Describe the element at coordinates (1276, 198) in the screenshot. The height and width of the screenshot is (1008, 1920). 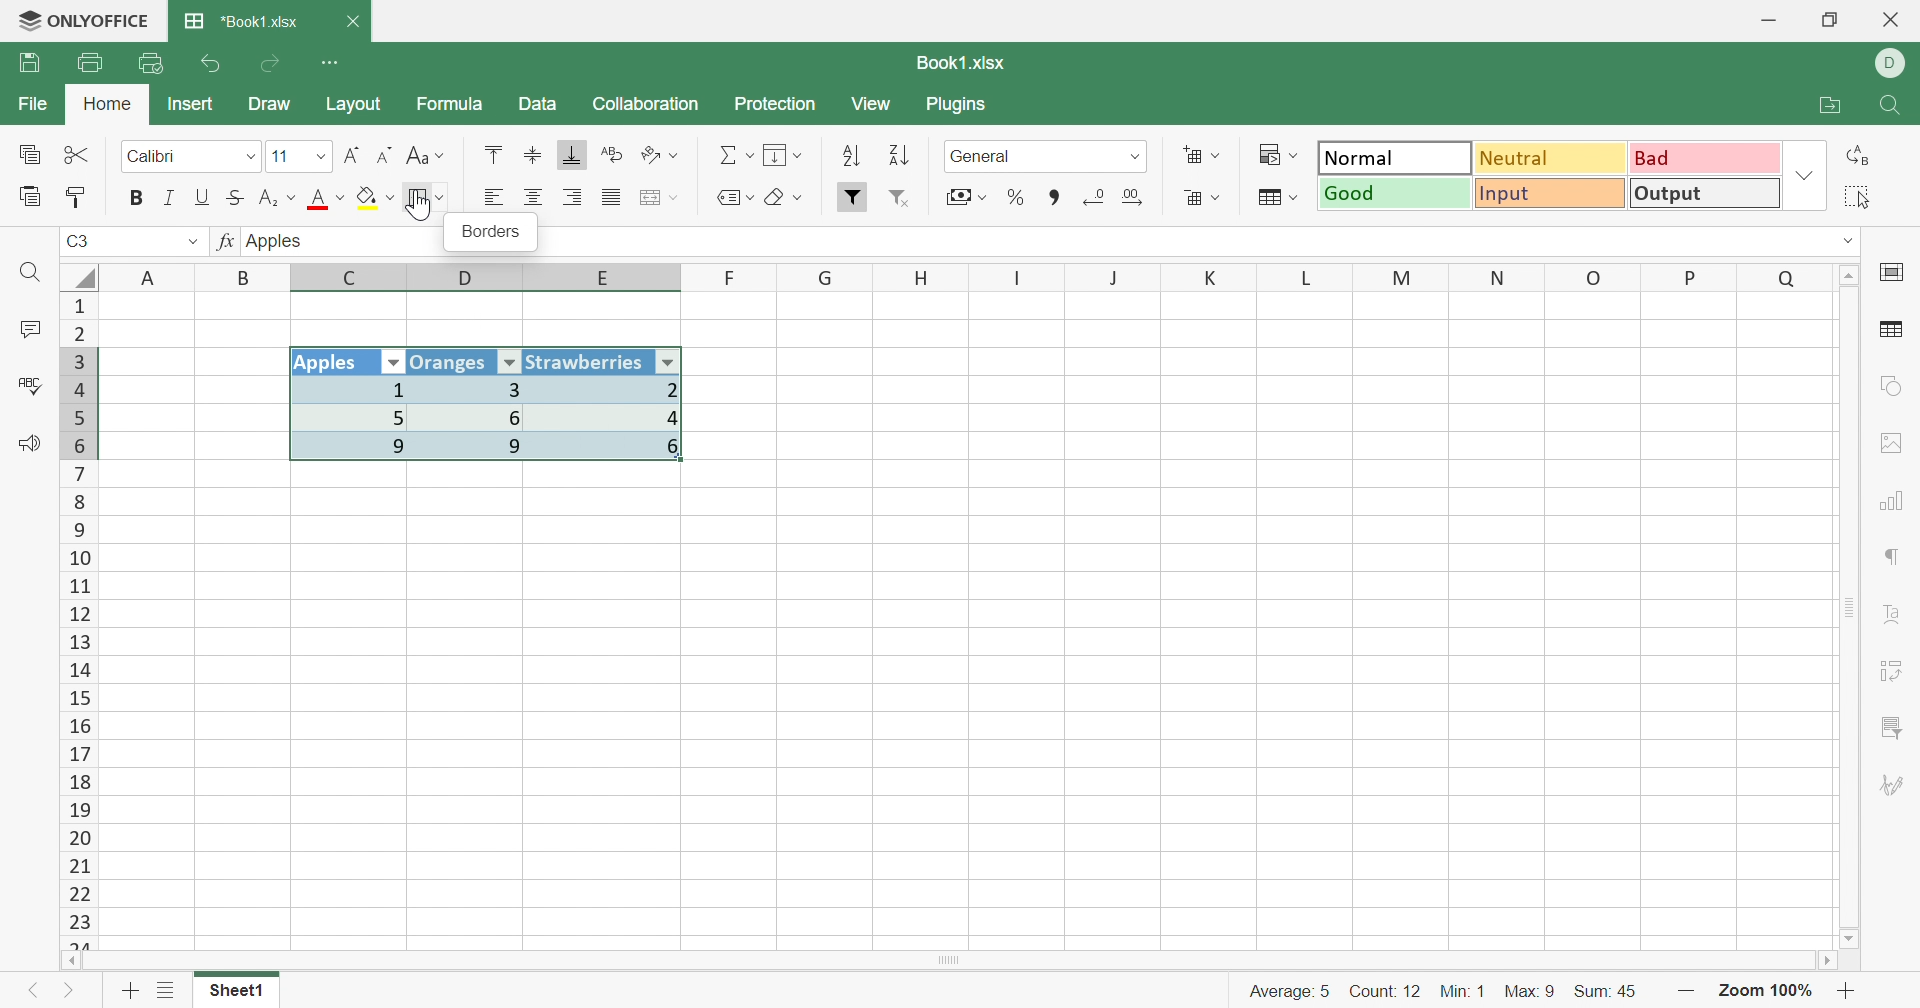
I see `Format as table template` at that location.